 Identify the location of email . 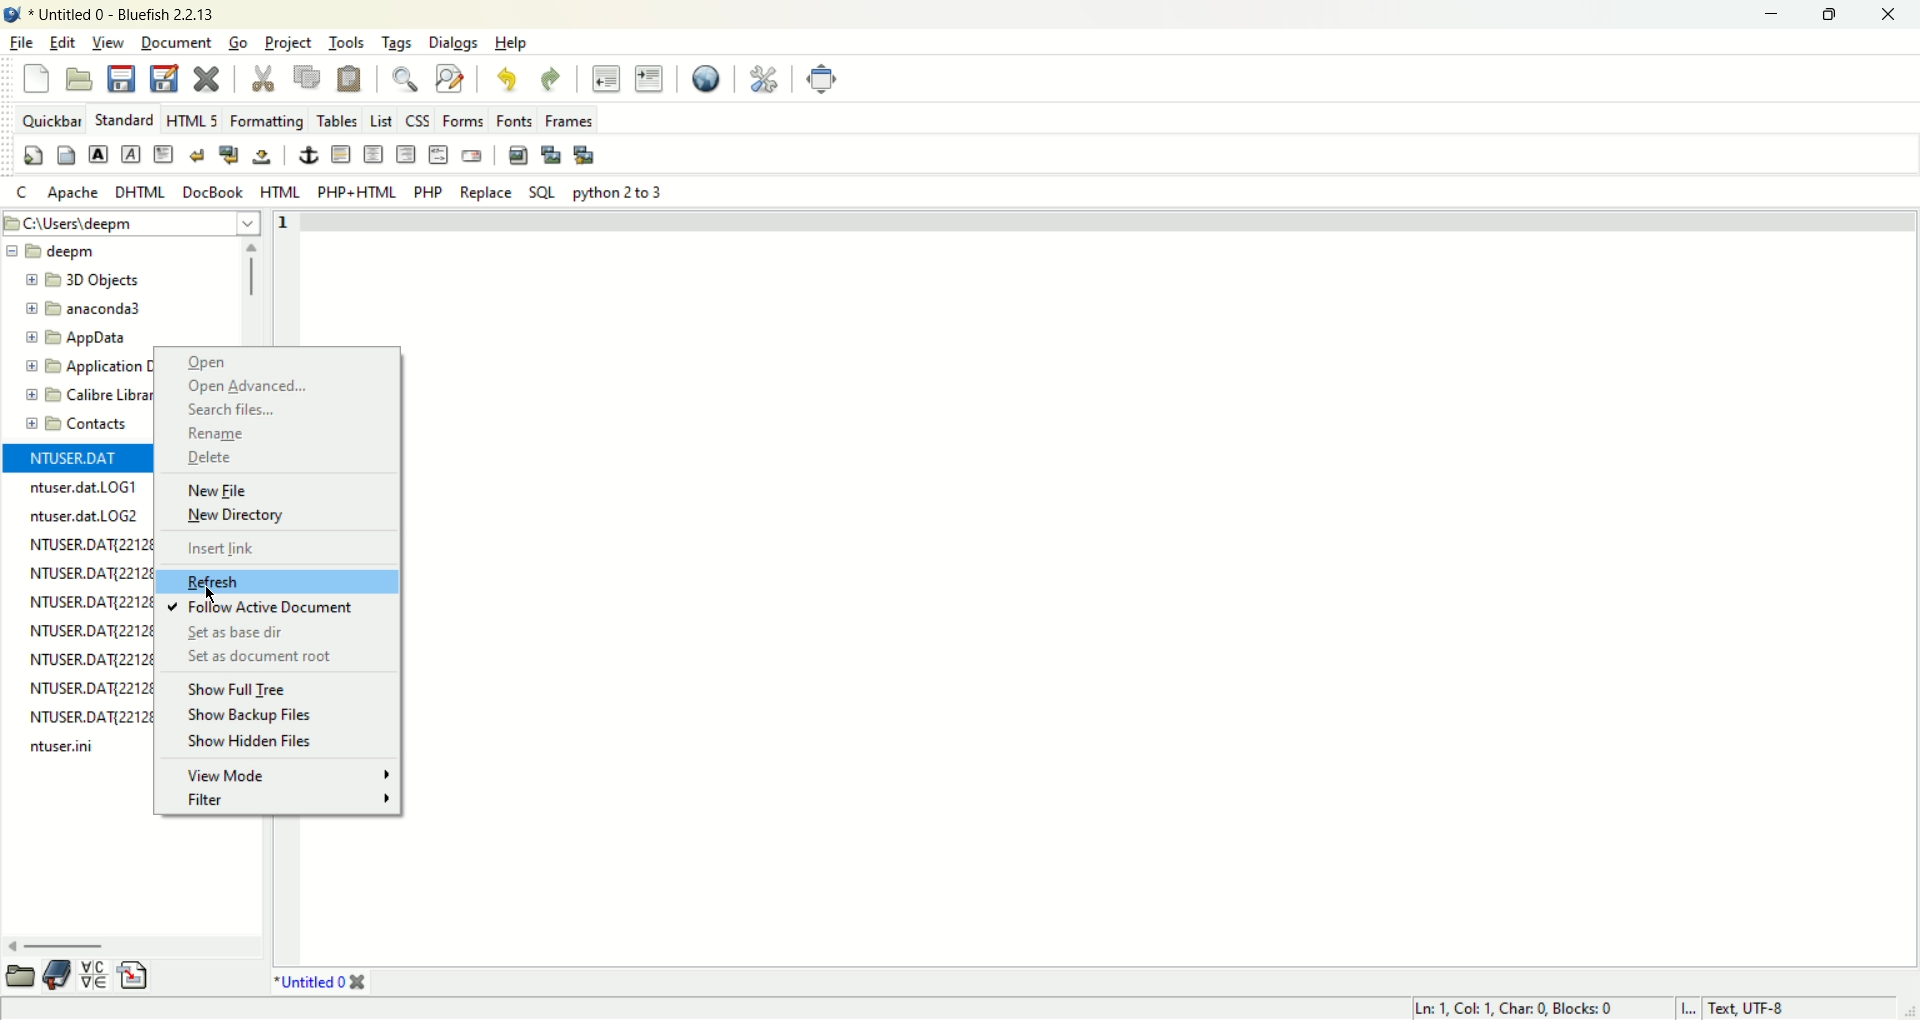
(476, 154).